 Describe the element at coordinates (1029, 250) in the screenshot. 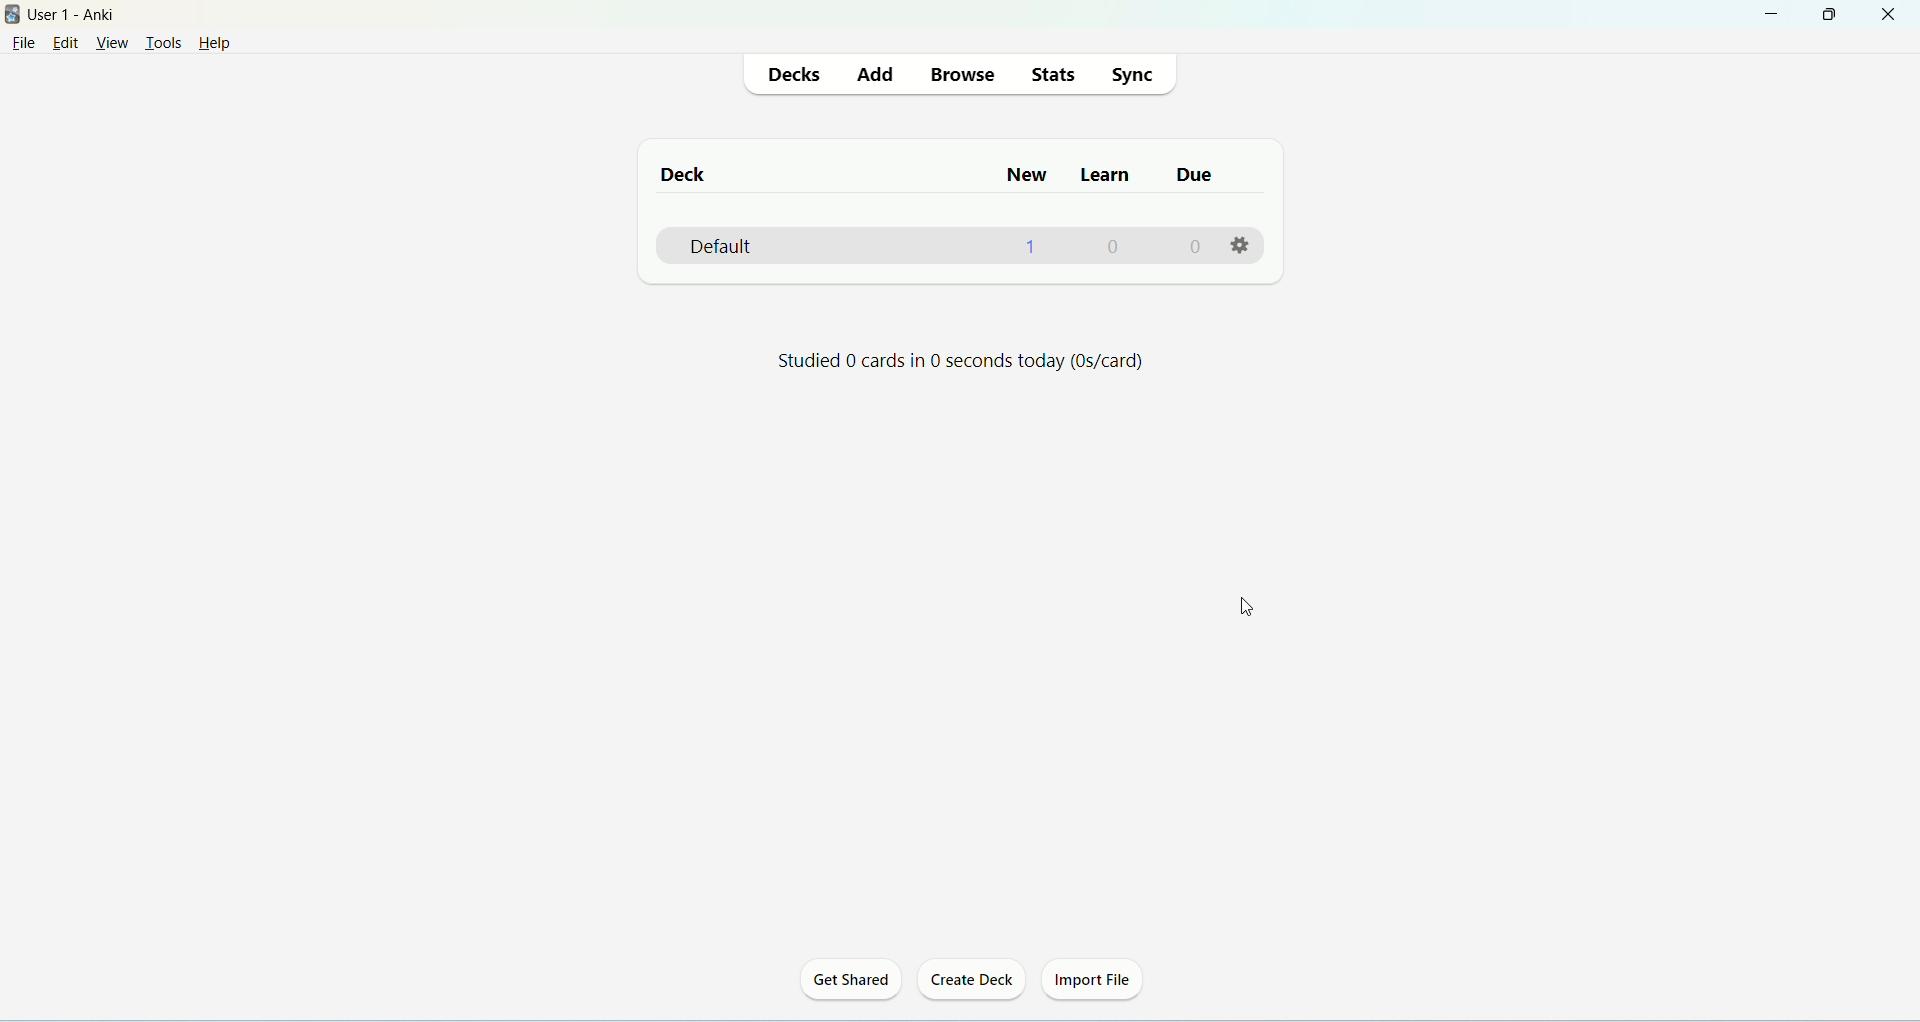

I see `1` at that location.